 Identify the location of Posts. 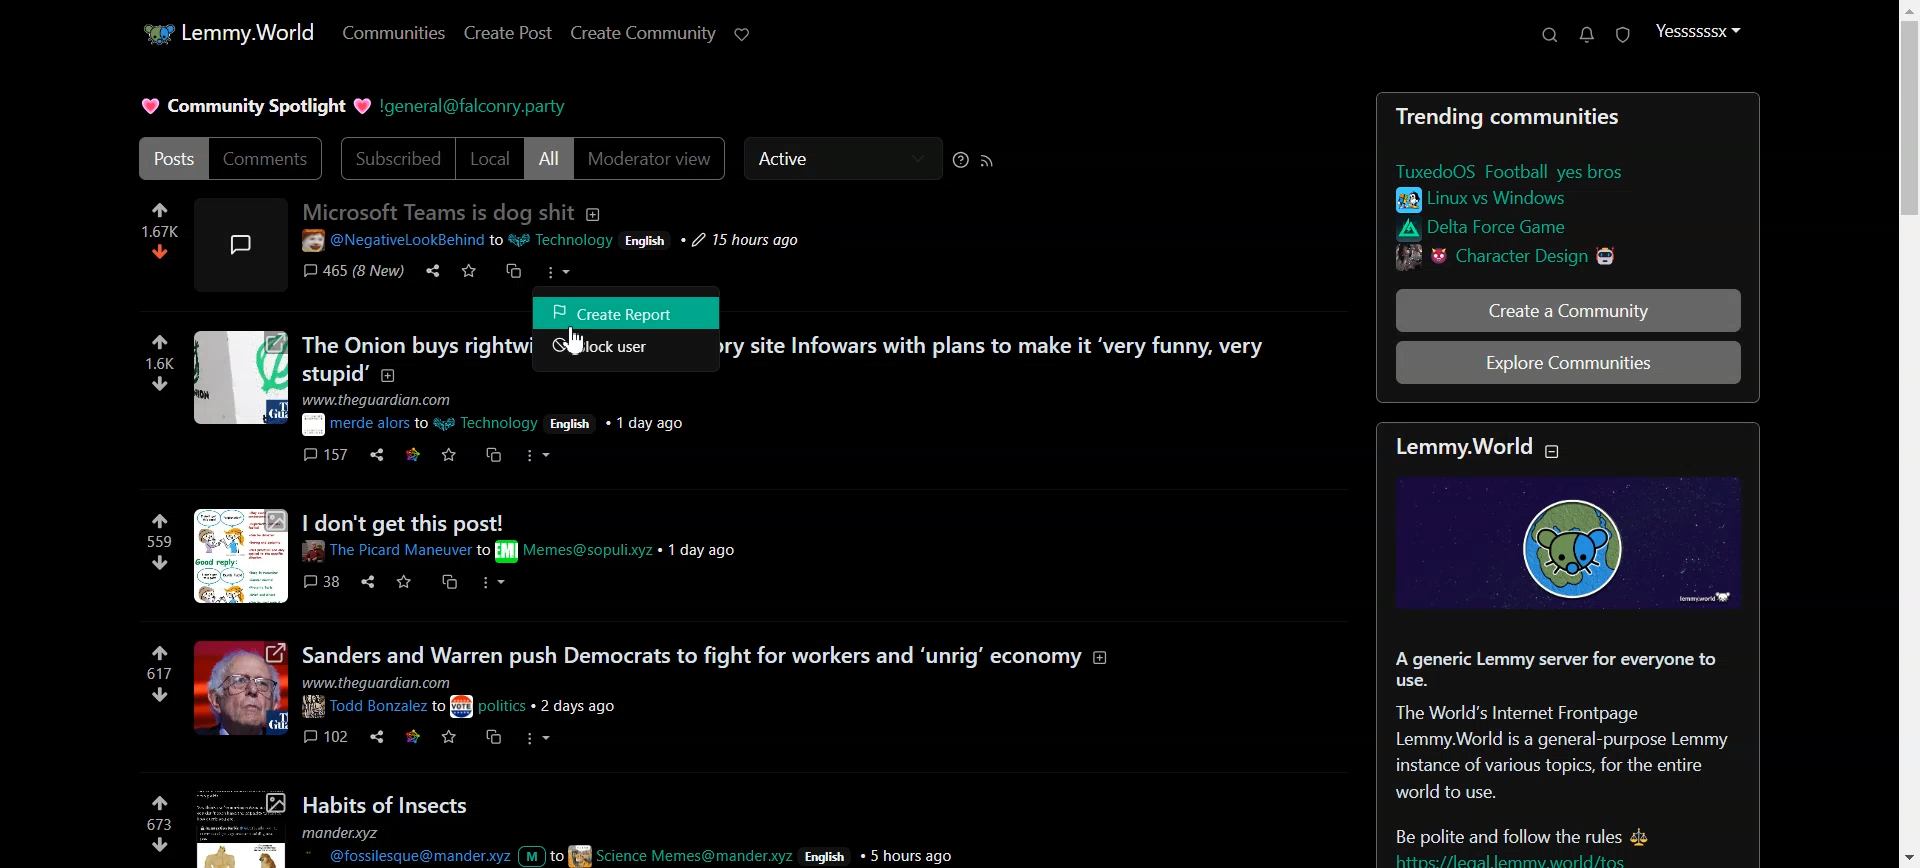
(172, 158).